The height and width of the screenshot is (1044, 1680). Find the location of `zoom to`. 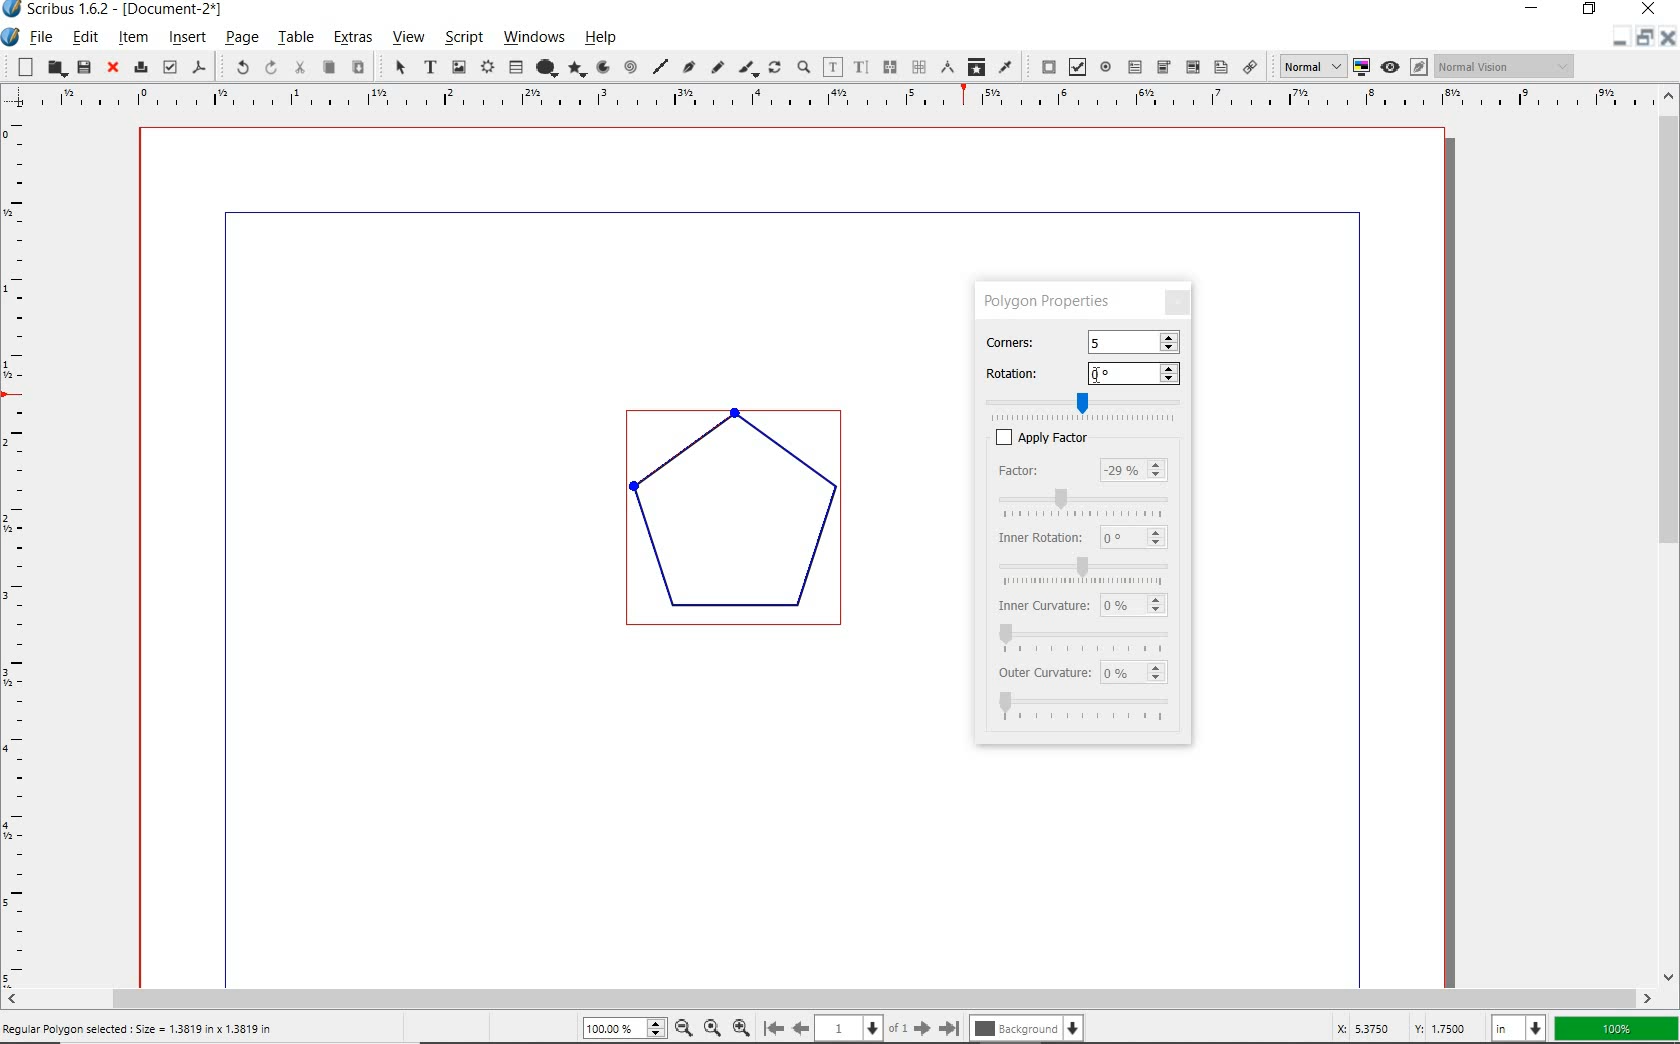

zoom to is located at coordinates (711, 1028).